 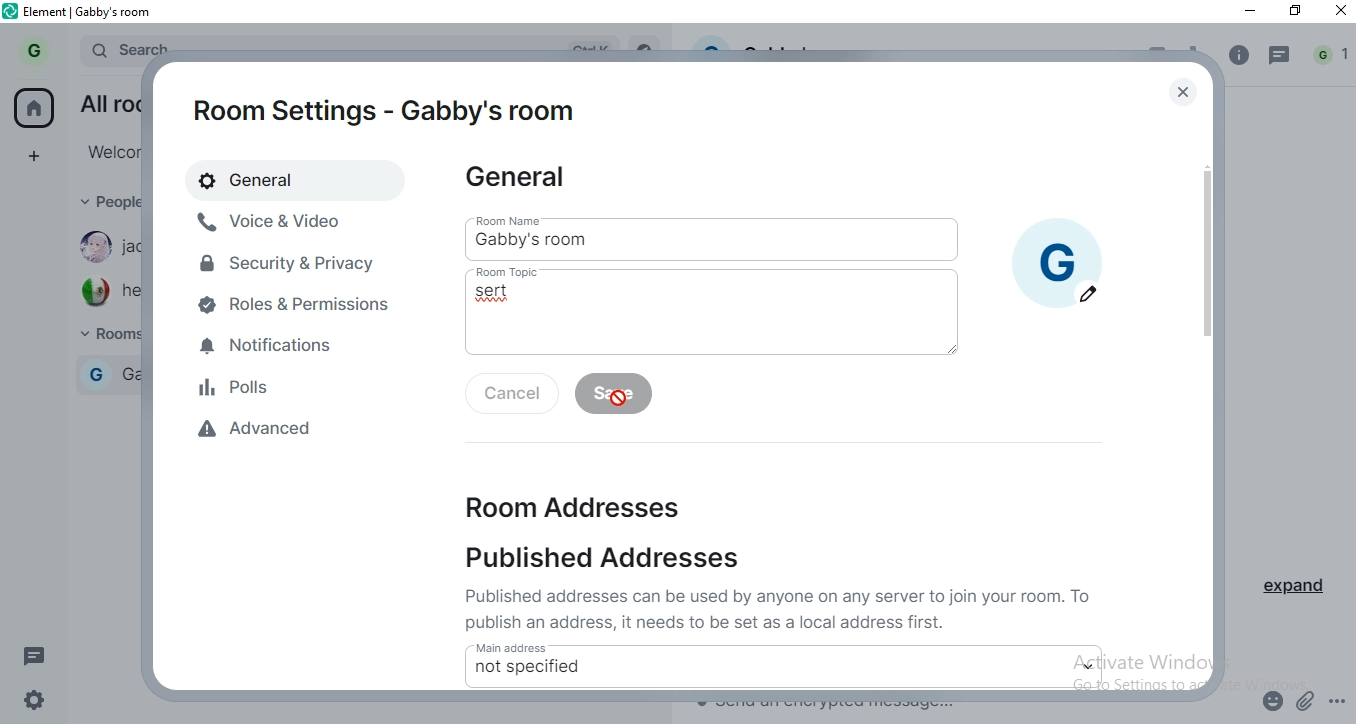 What do you see at coordinates (517, 273) in the screenshot?
I see `room topic` at bounding box center [517, 273].